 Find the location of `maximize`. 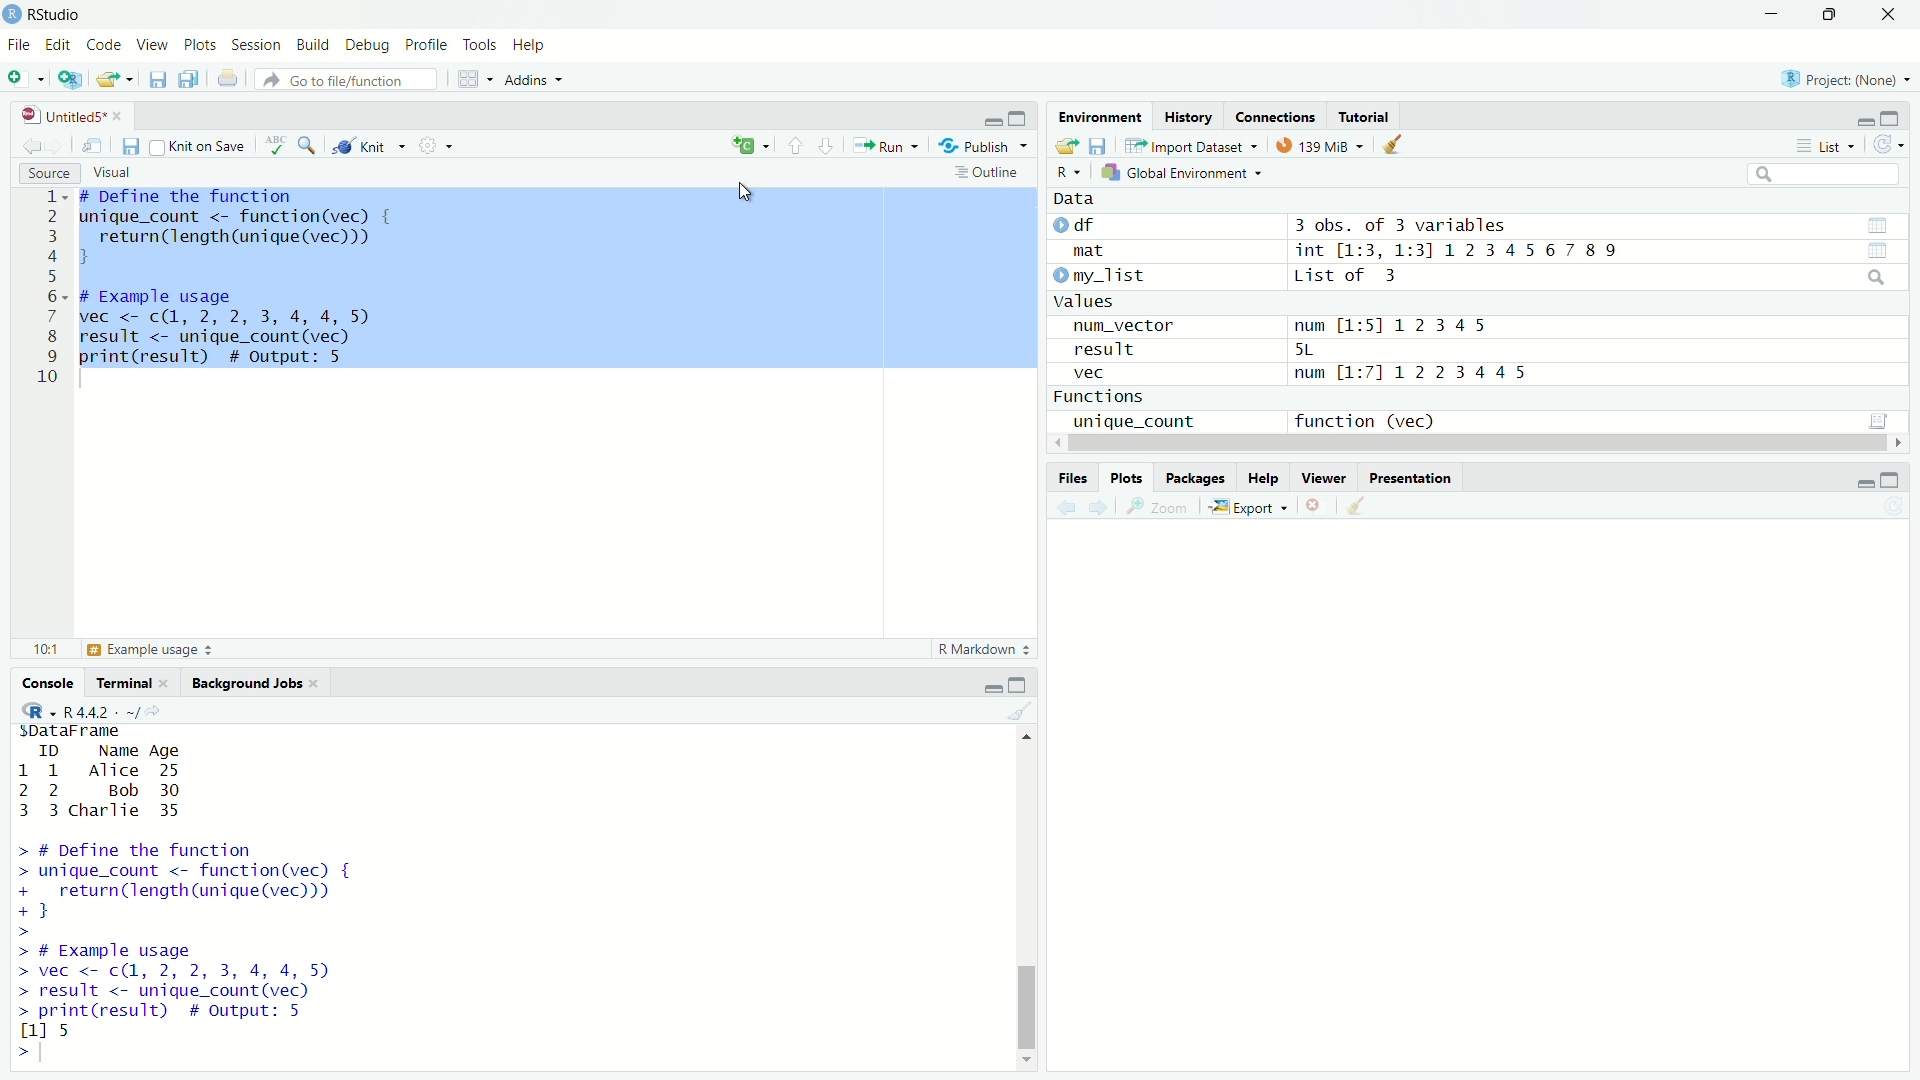

maximize is located at coordinates (1889, 480).